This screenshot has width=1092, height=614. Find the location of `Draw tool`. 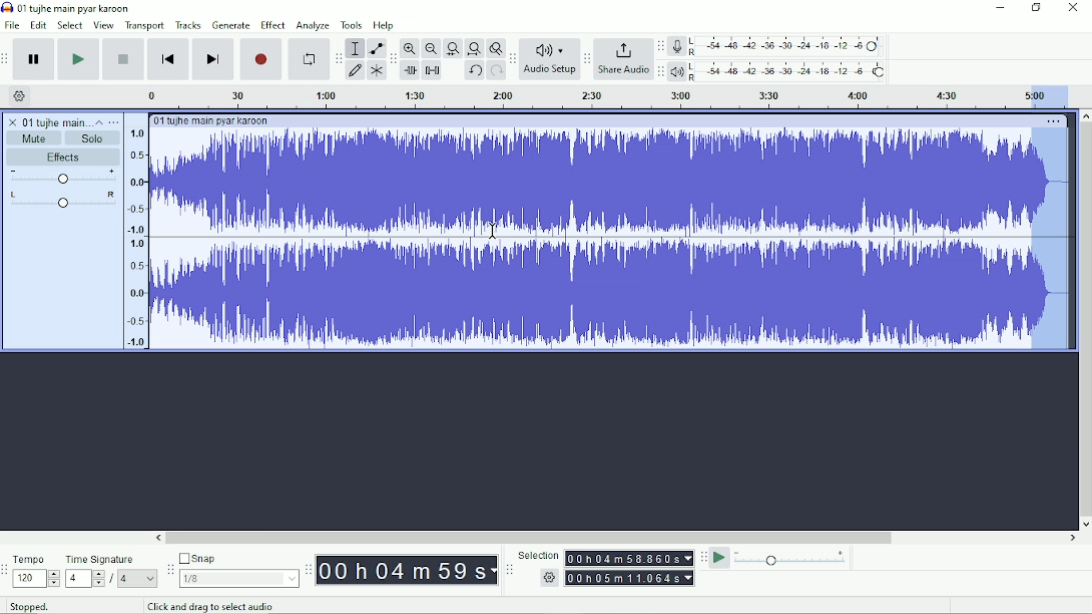

Draw tool is located at coordinates (354, 70).